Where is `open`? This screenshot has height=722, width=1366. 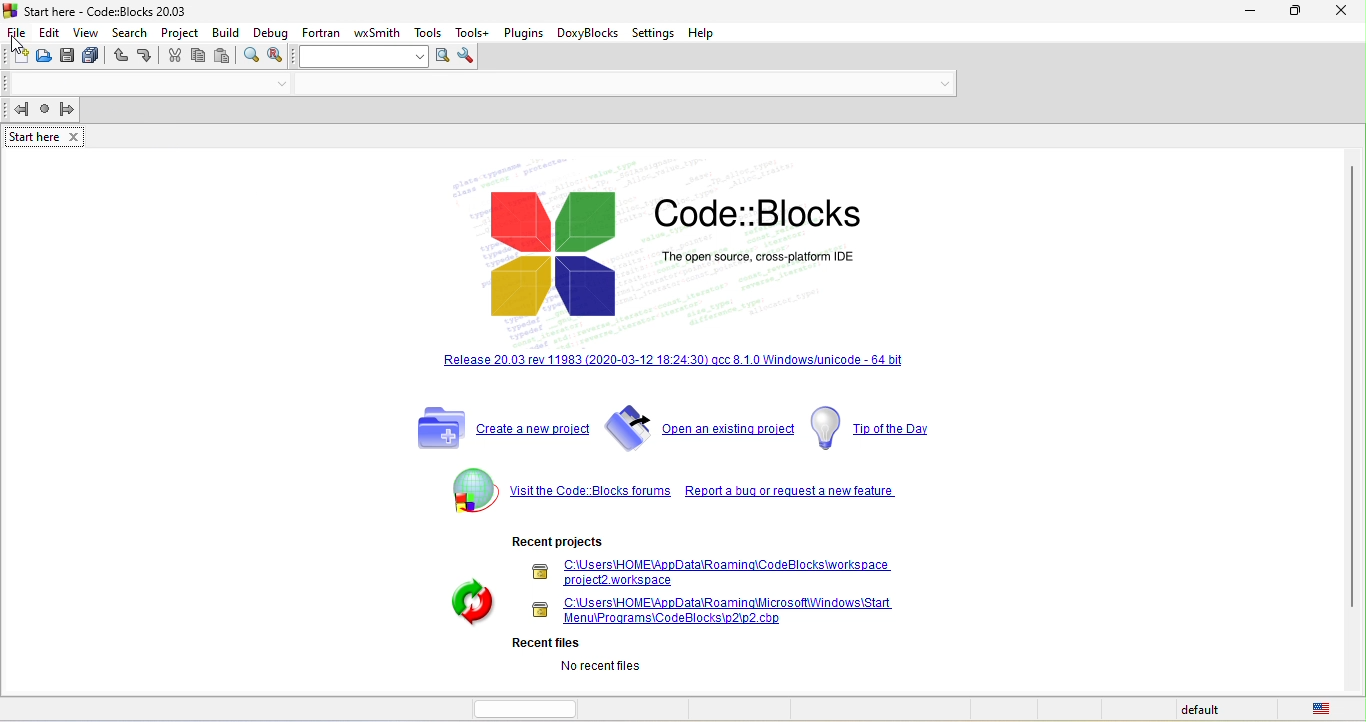 open is located at coordinates (46, 59).